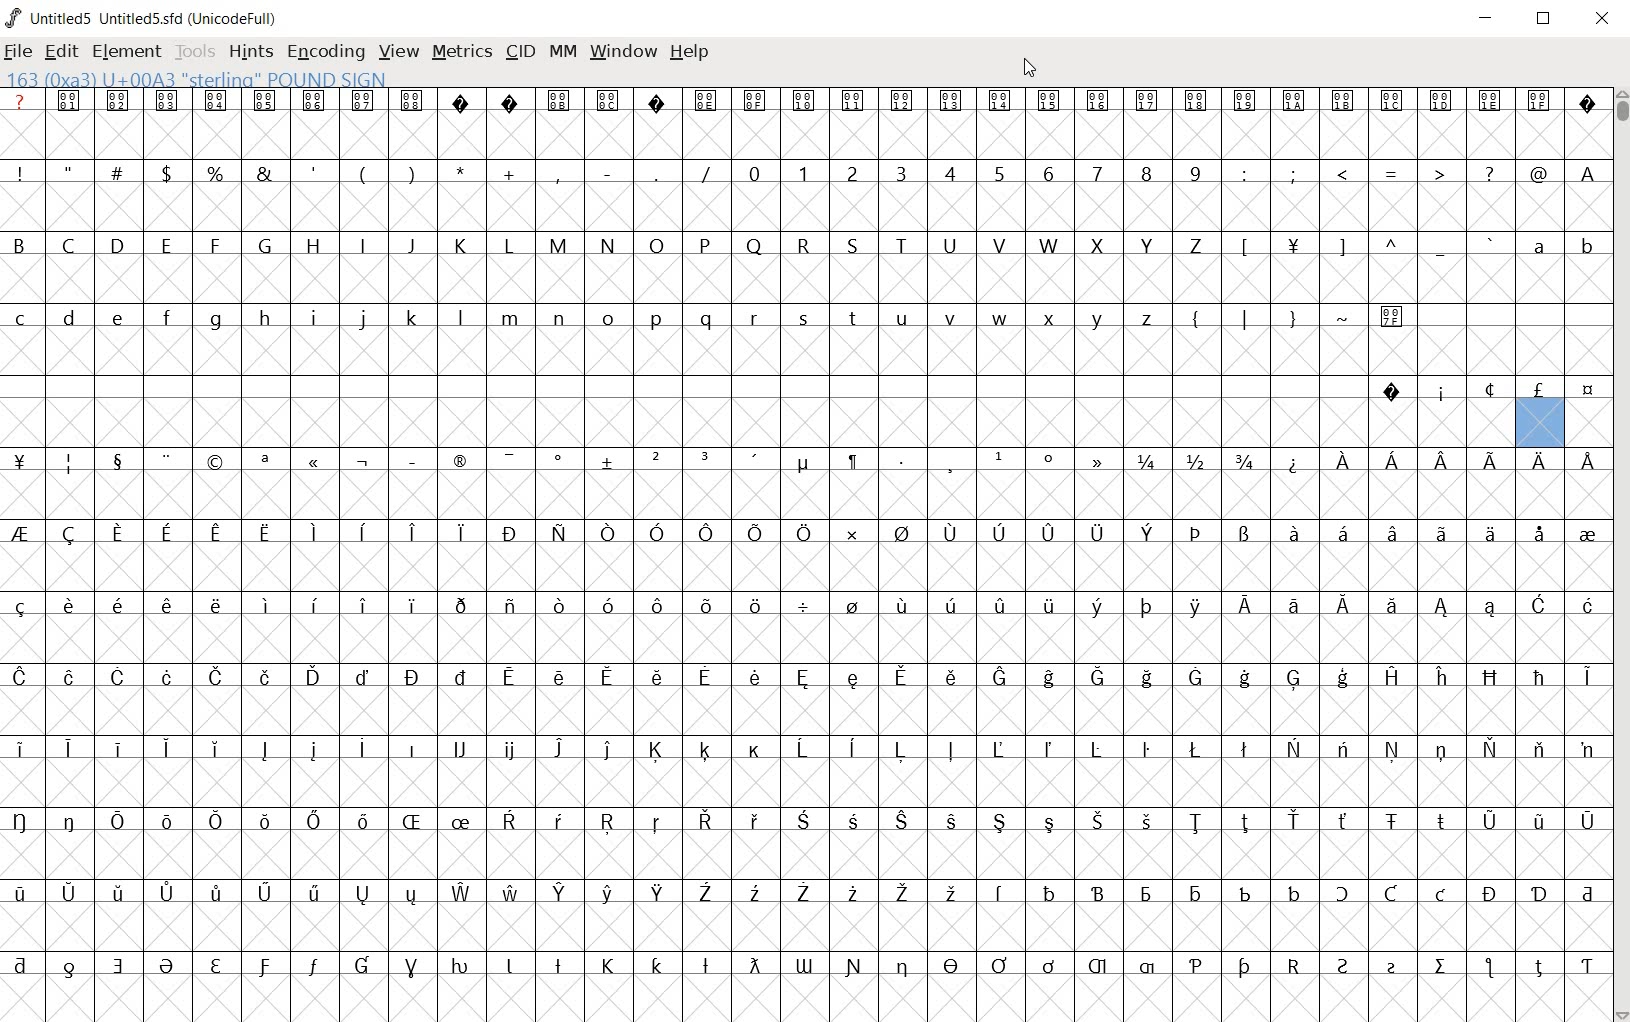 Image resolution: width=1630 pixels, height=1022 pixels. Describe the element at coordinates (1196, 535) in the screenshot. I see `Symbol` at that location.